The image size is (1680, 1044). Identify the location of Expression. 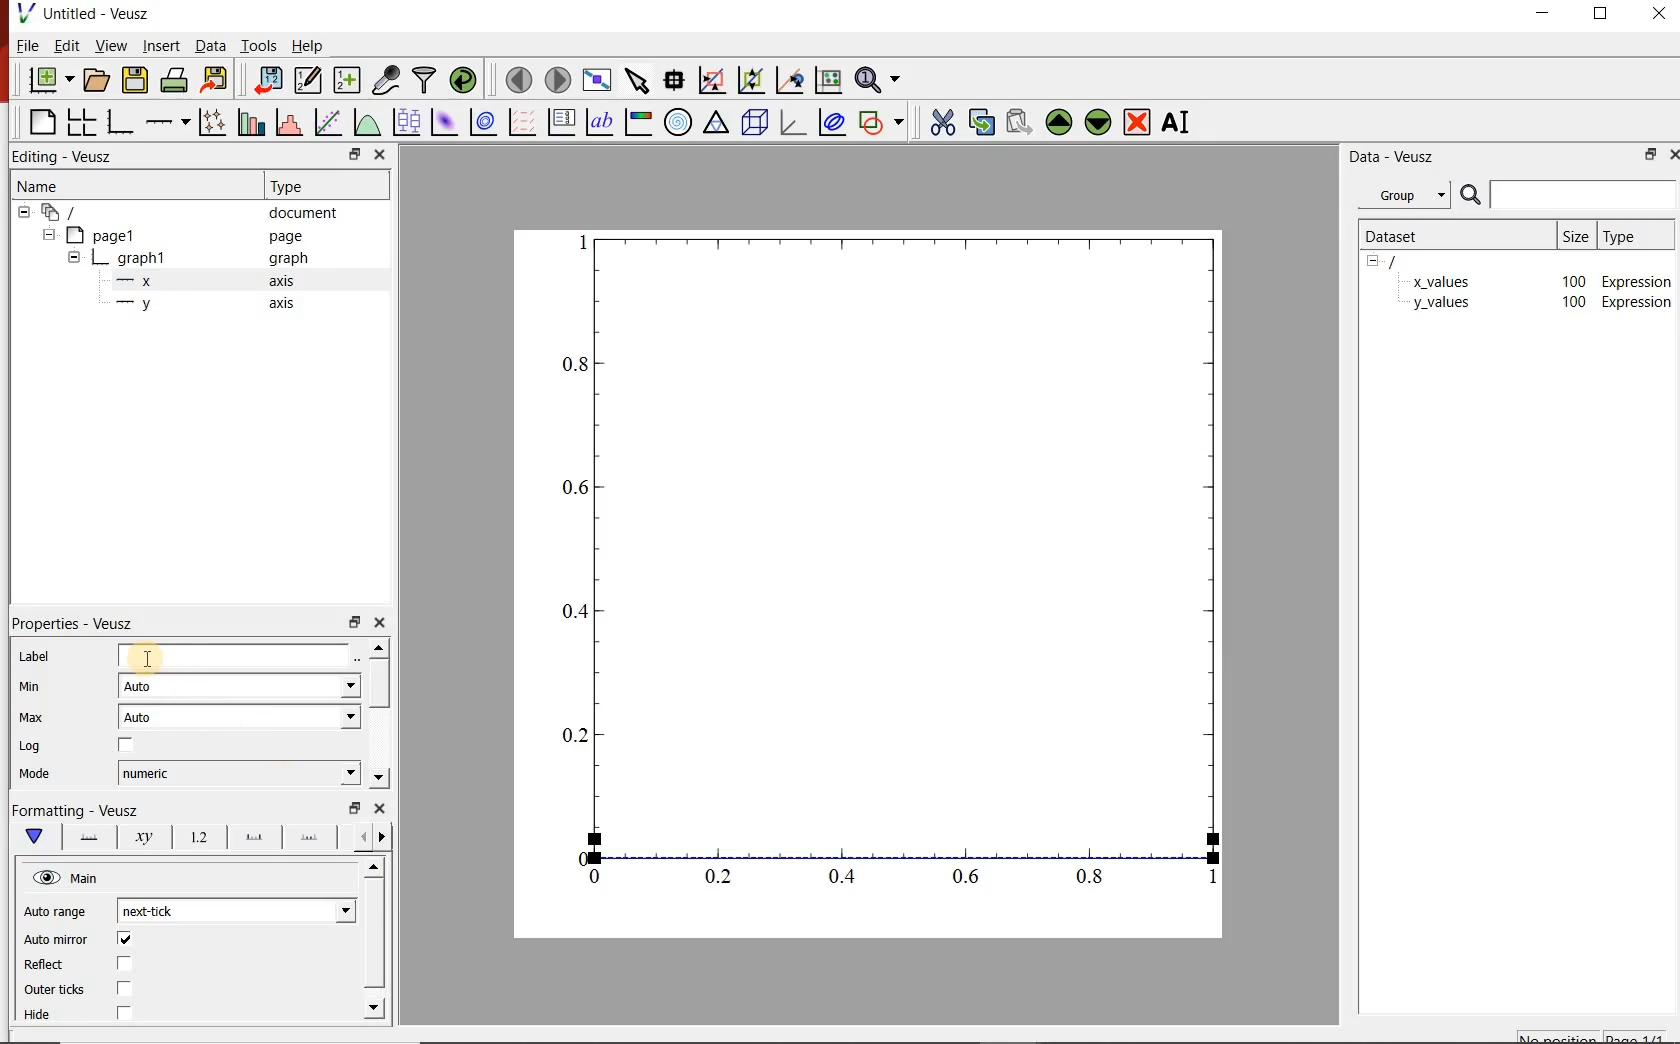
(1637, 303).